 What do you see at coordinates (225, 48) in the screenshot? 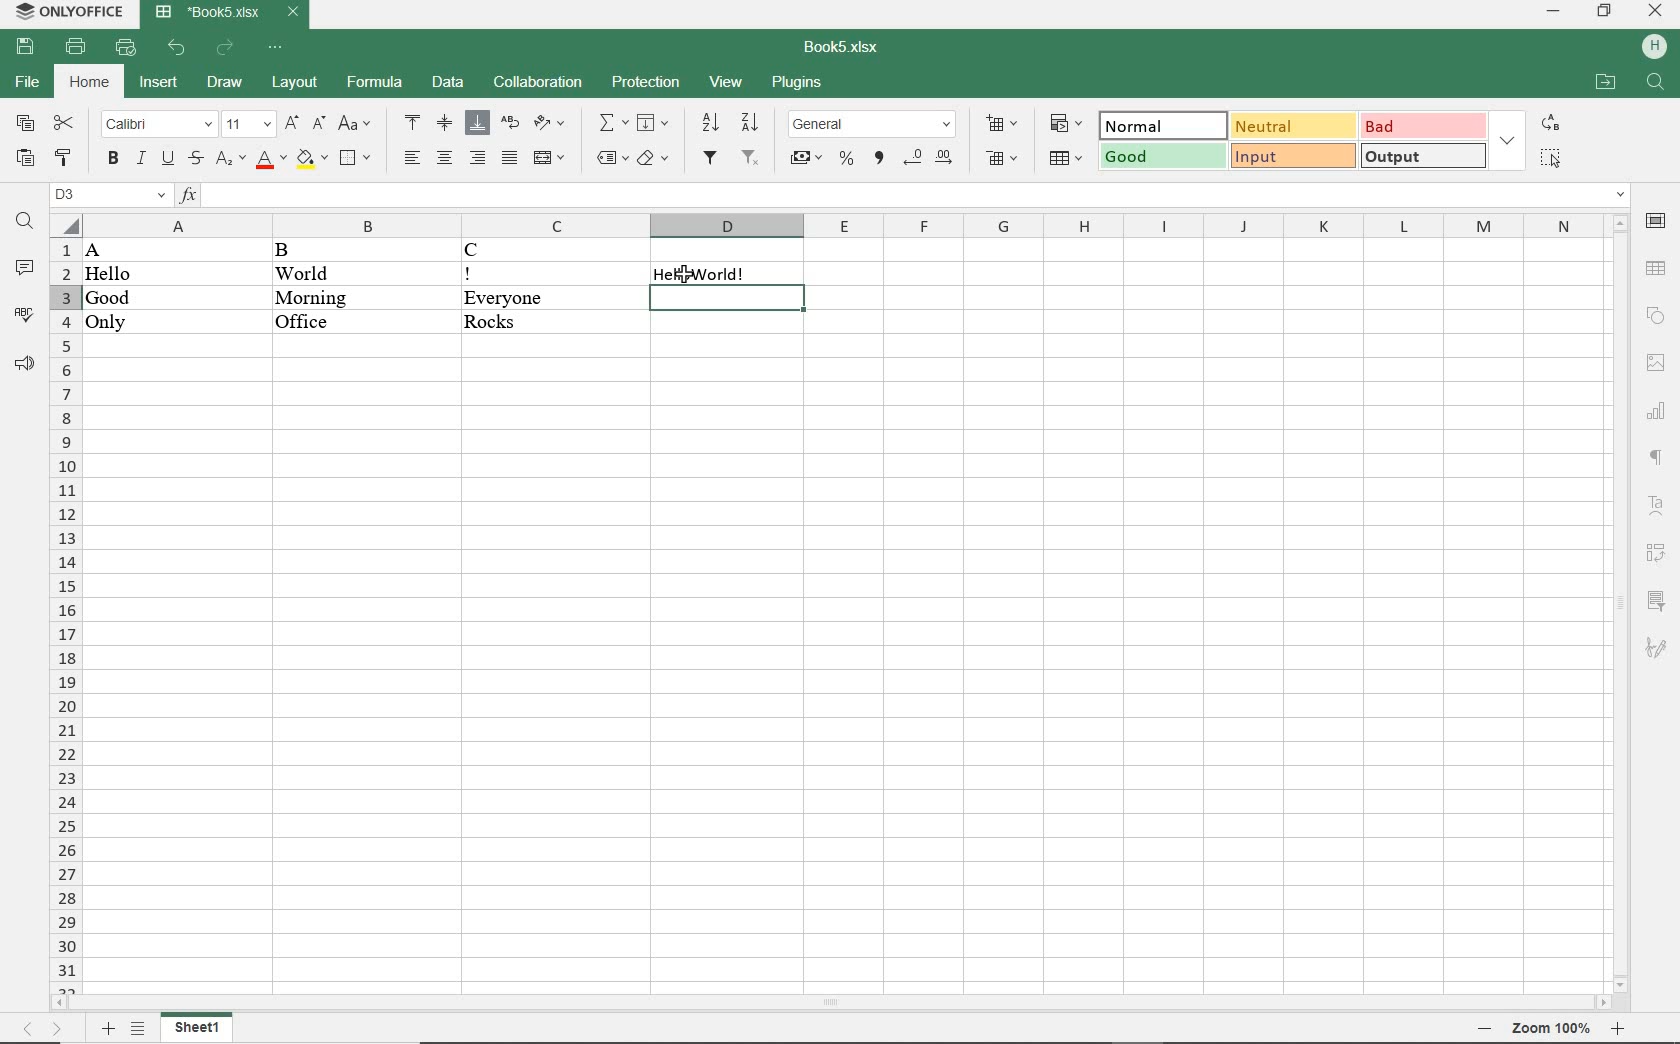
I see `REDO` at bounding box center [225, 48].